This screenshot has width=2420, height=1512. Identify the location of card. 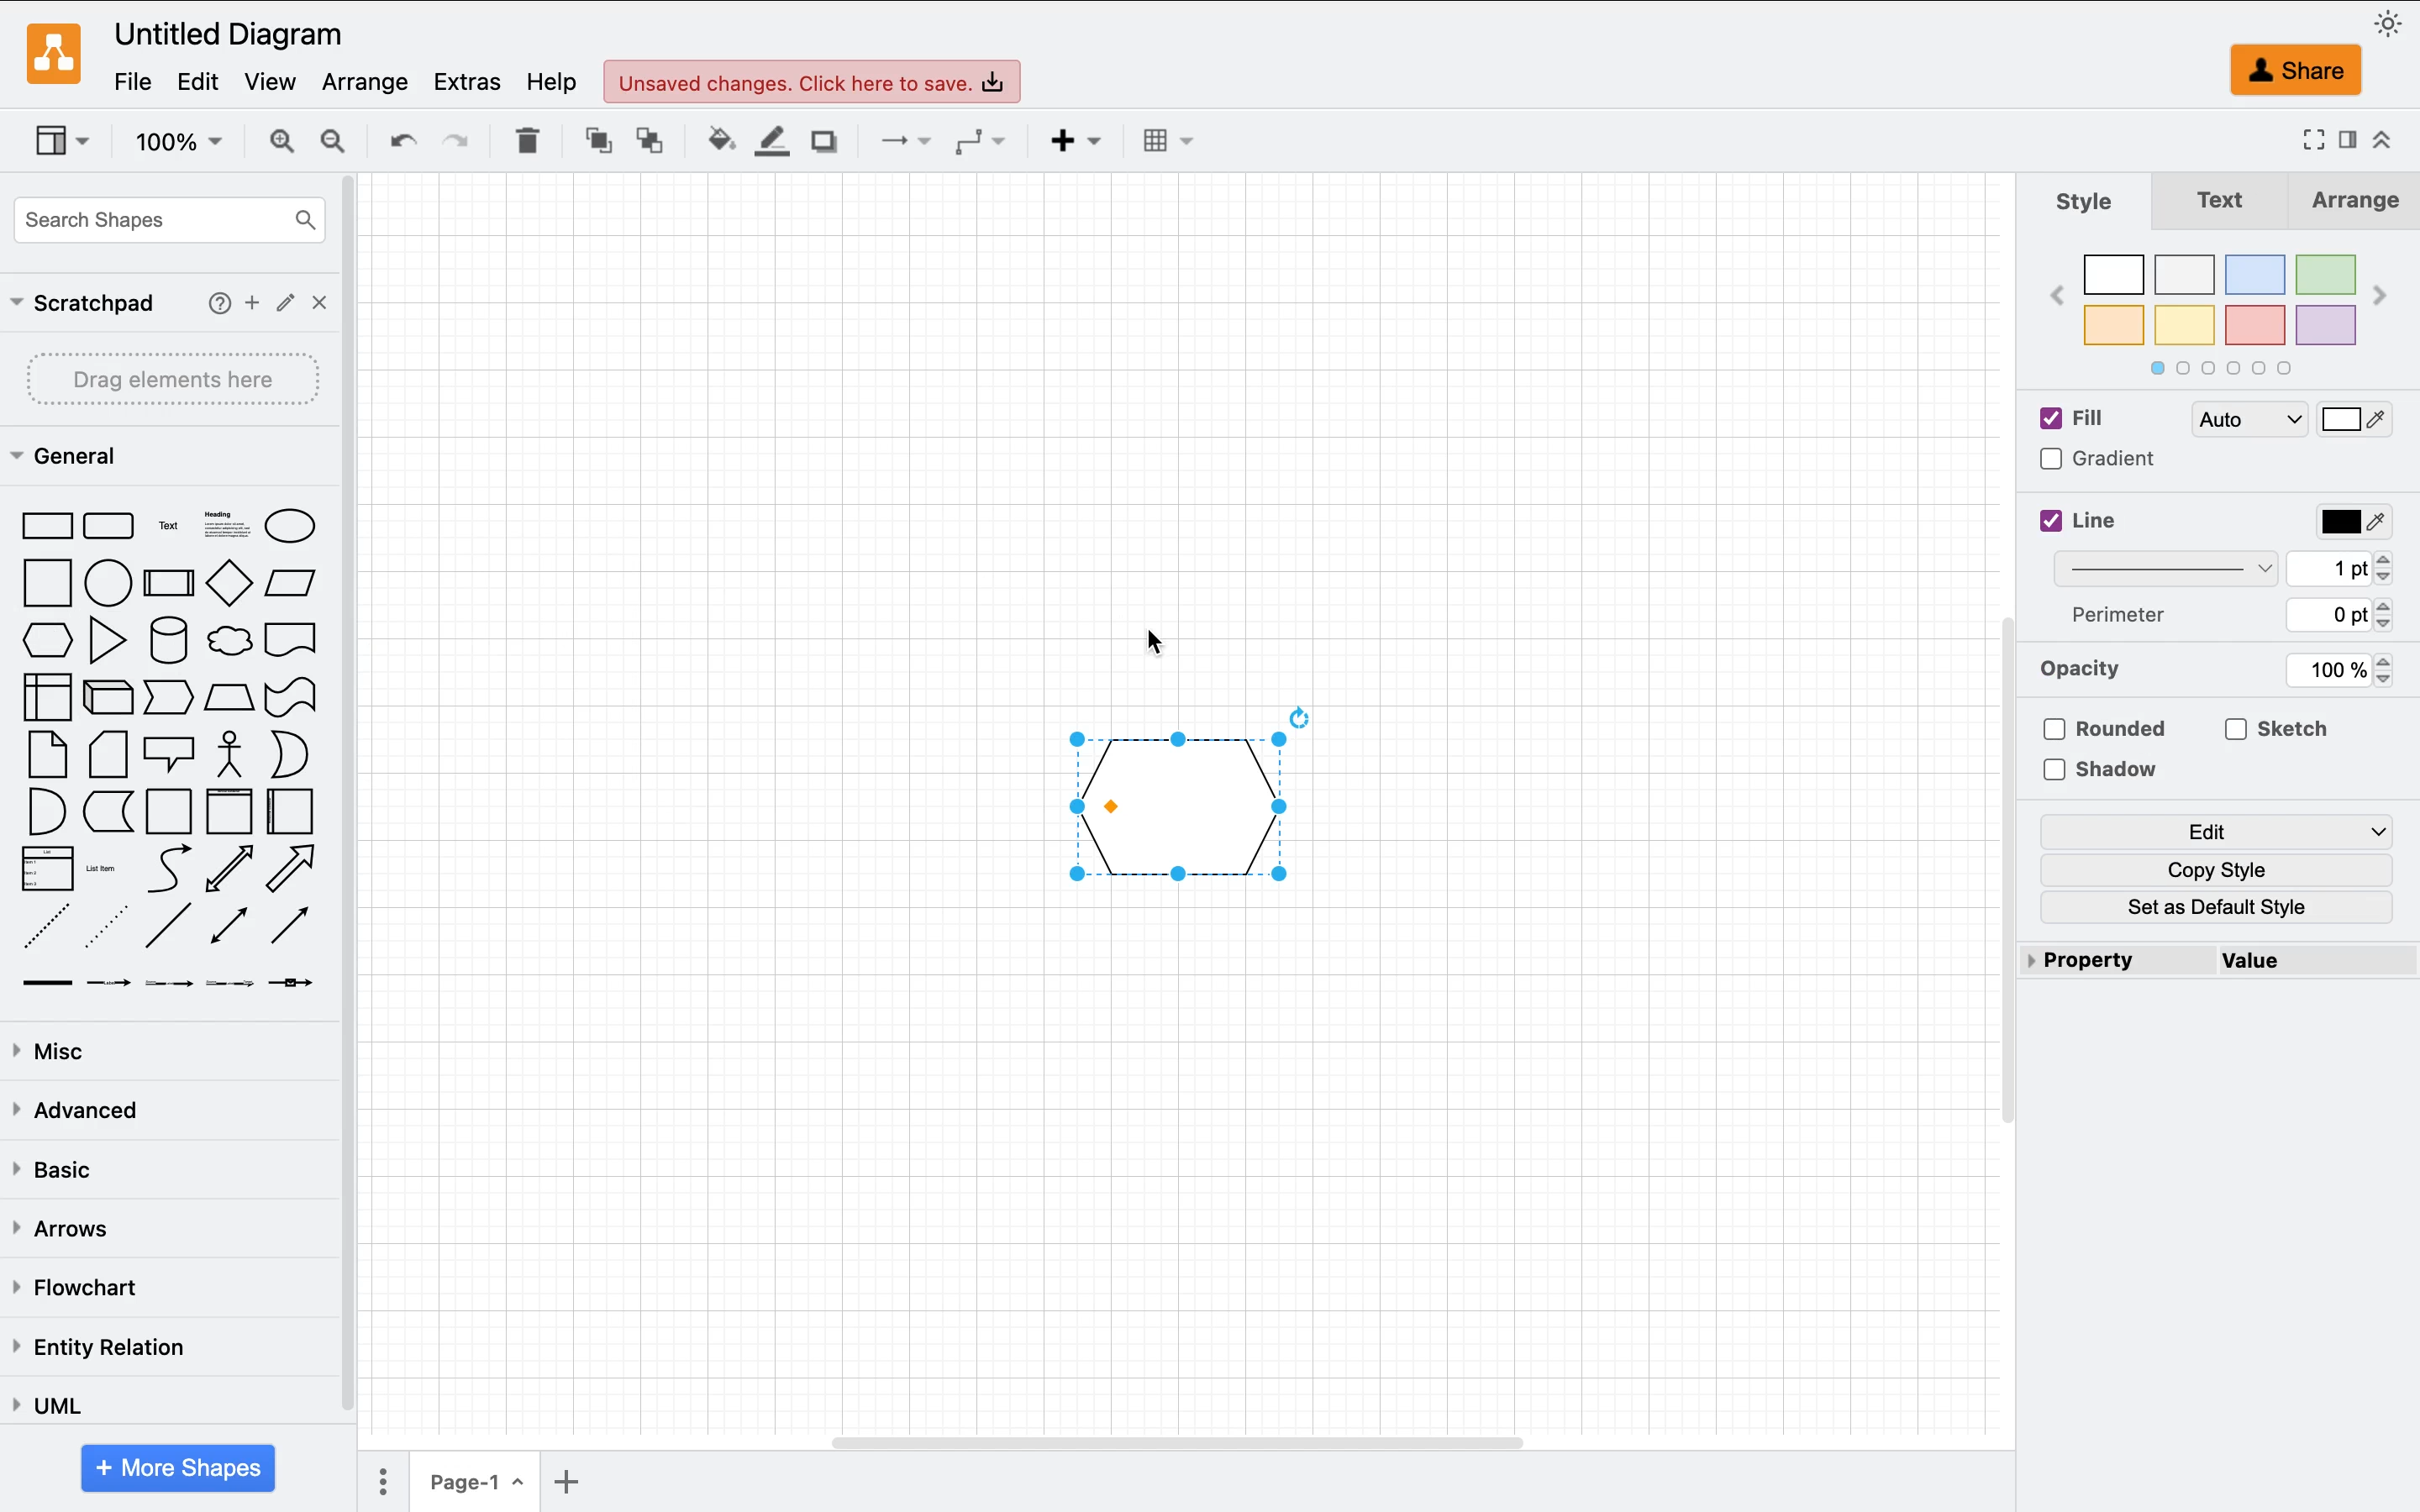
(107, 754).